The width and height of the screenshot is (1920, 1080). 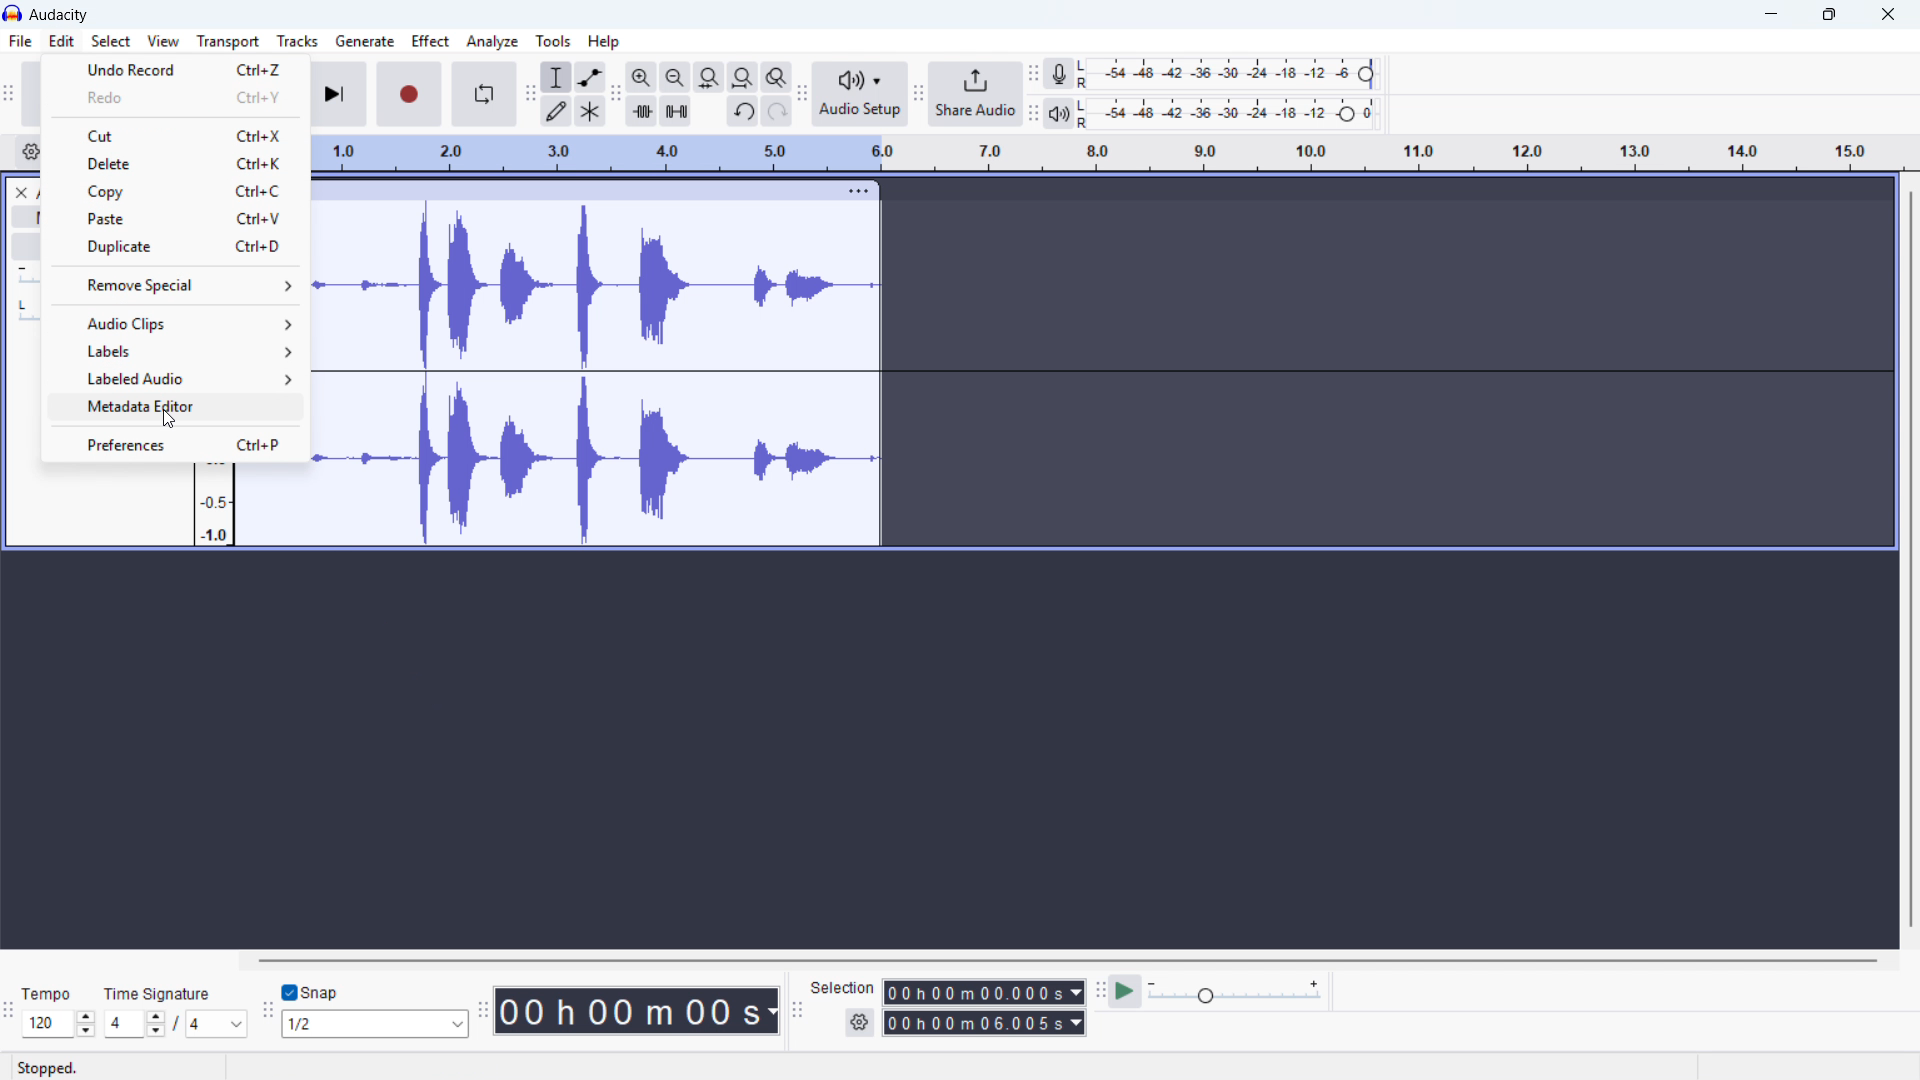 What do you see at coordinates (172, 285) in the screenshot?
I see `remove special` at bounding box center [172, 285].